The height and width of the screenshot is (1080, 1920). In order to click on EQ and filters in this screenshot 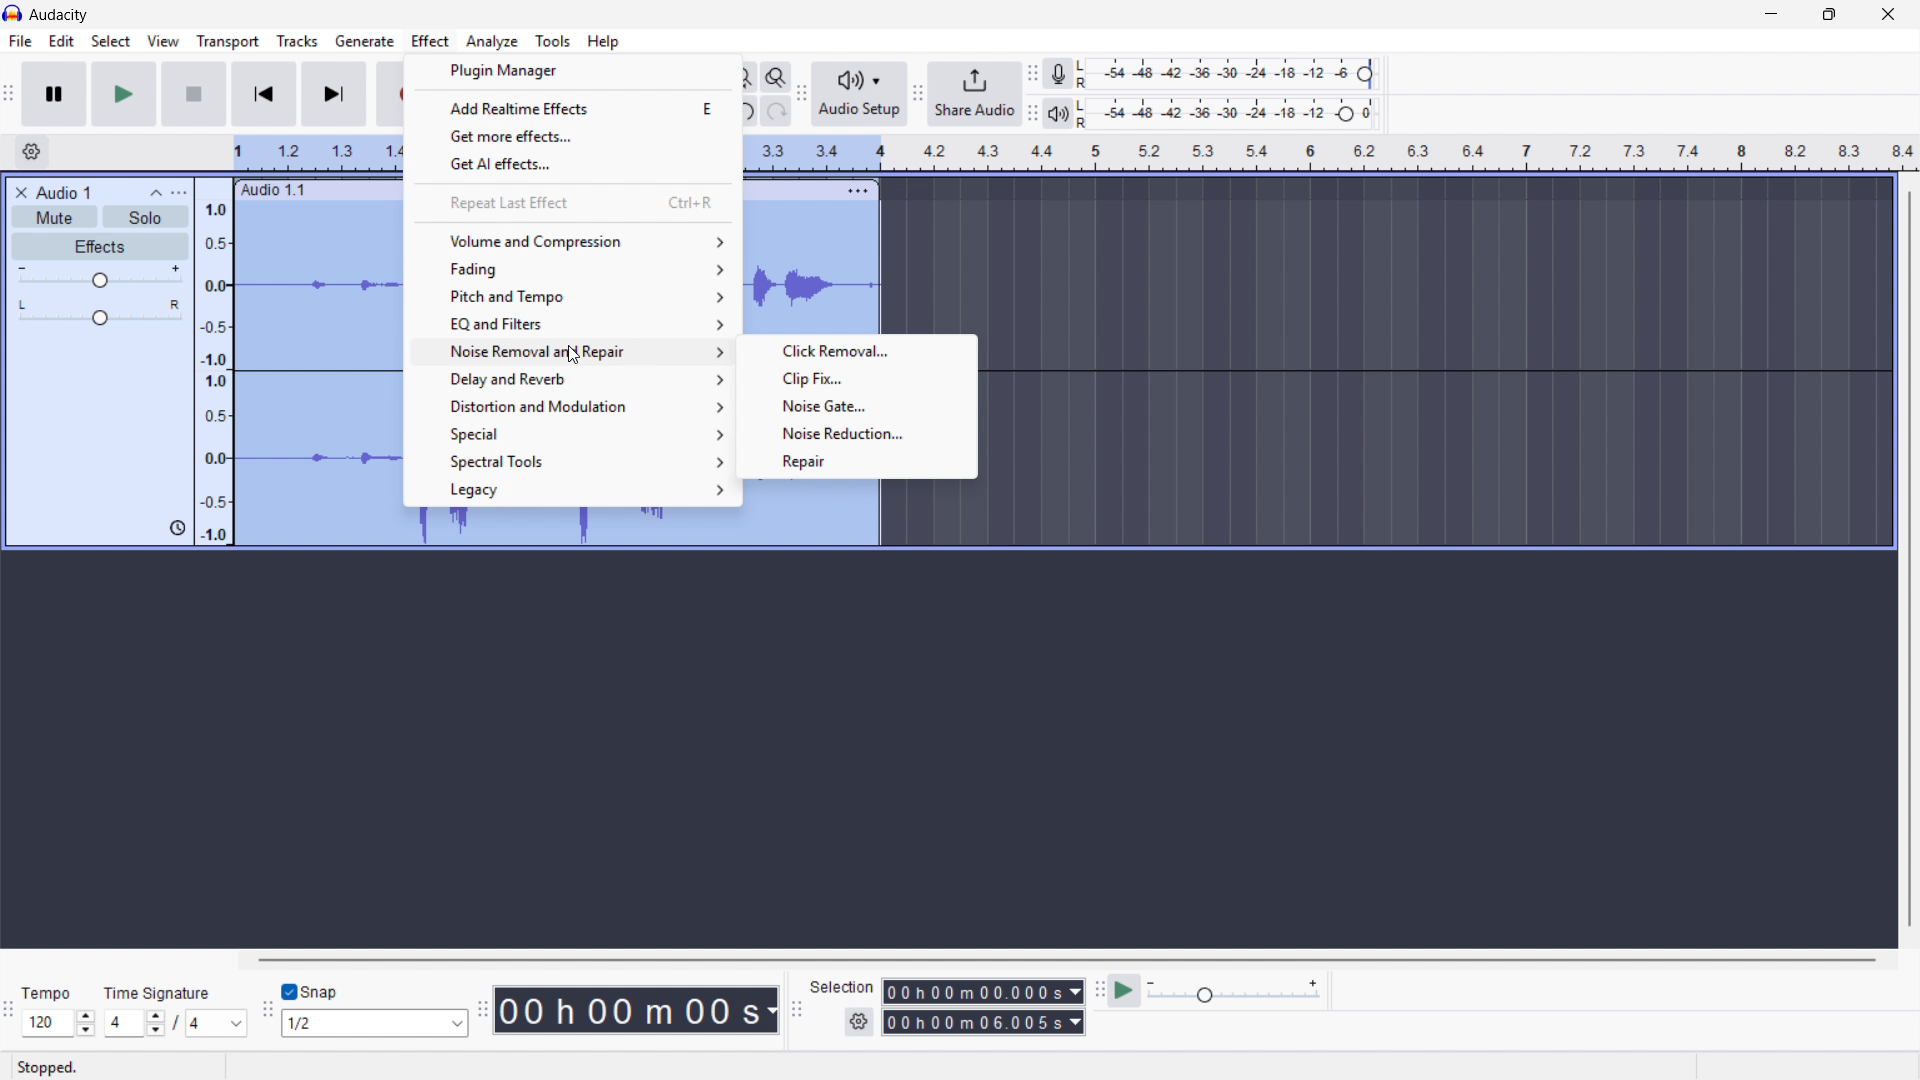, I will do `click(573, 323)`.